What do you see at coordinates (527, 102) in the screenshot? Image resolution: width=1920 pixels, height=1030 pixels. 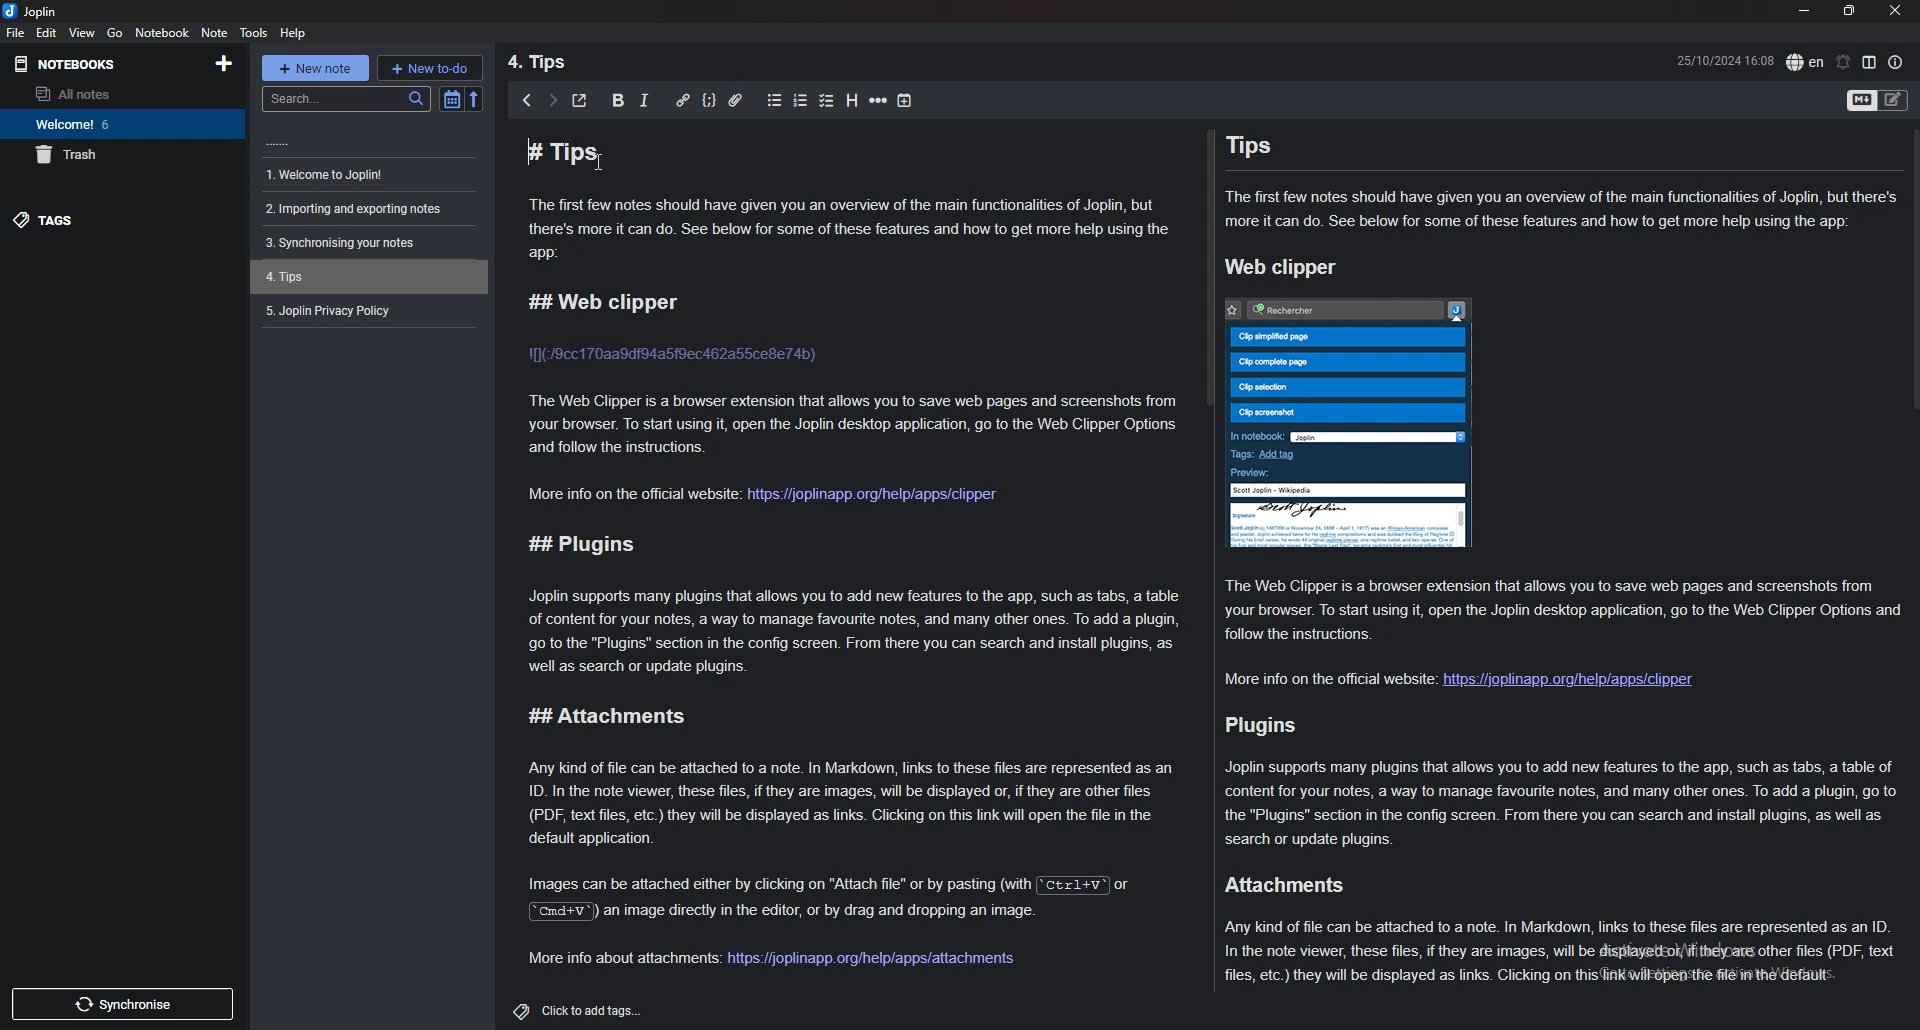 I see `Go back` at bounding box center [527, 102].